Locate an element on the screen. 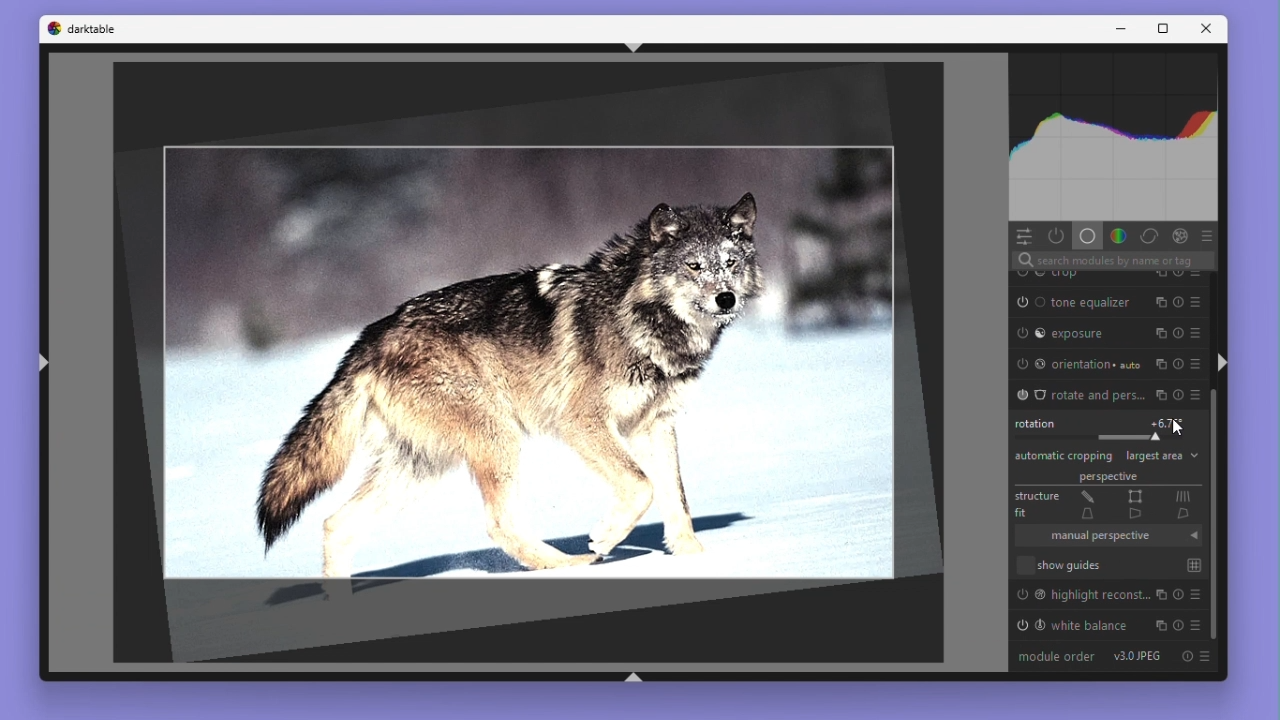 The height and width of the screenshot is (720, 1280). orientations awe is located at coordinates (1106, 365).